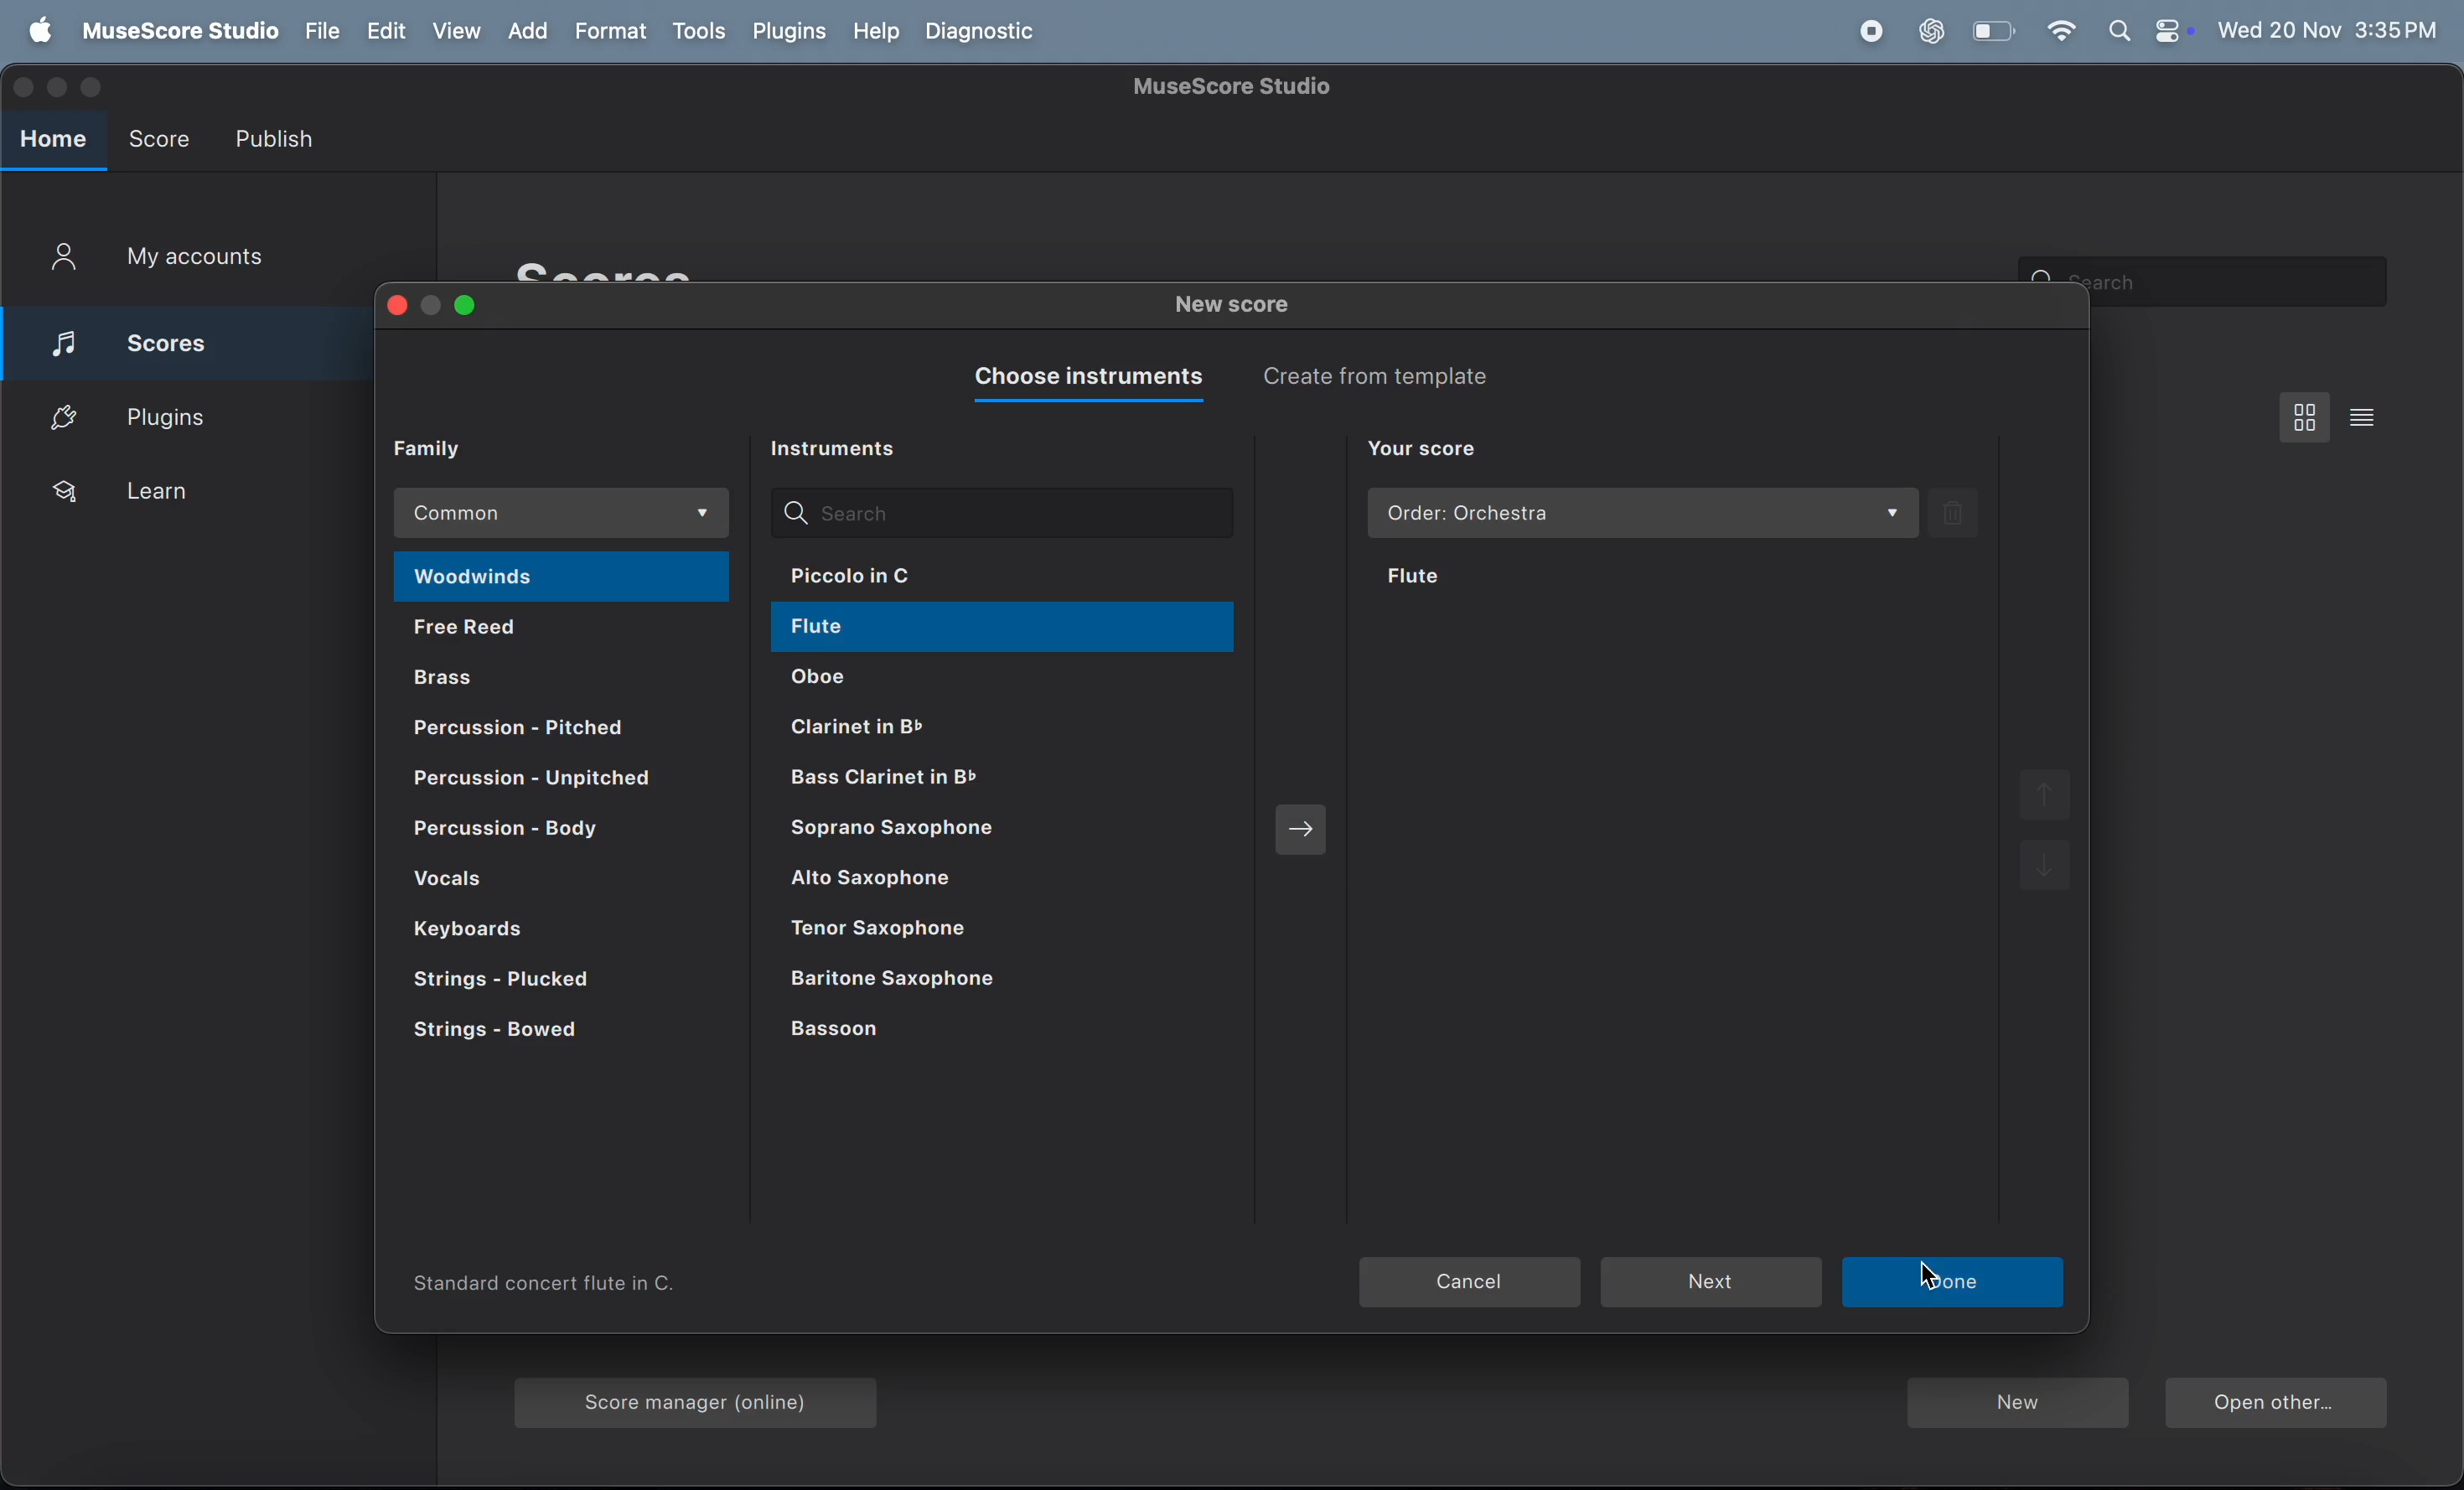  Describe the element at coordinates (433, 306) in the screenshot. I see `minimize` at that location.